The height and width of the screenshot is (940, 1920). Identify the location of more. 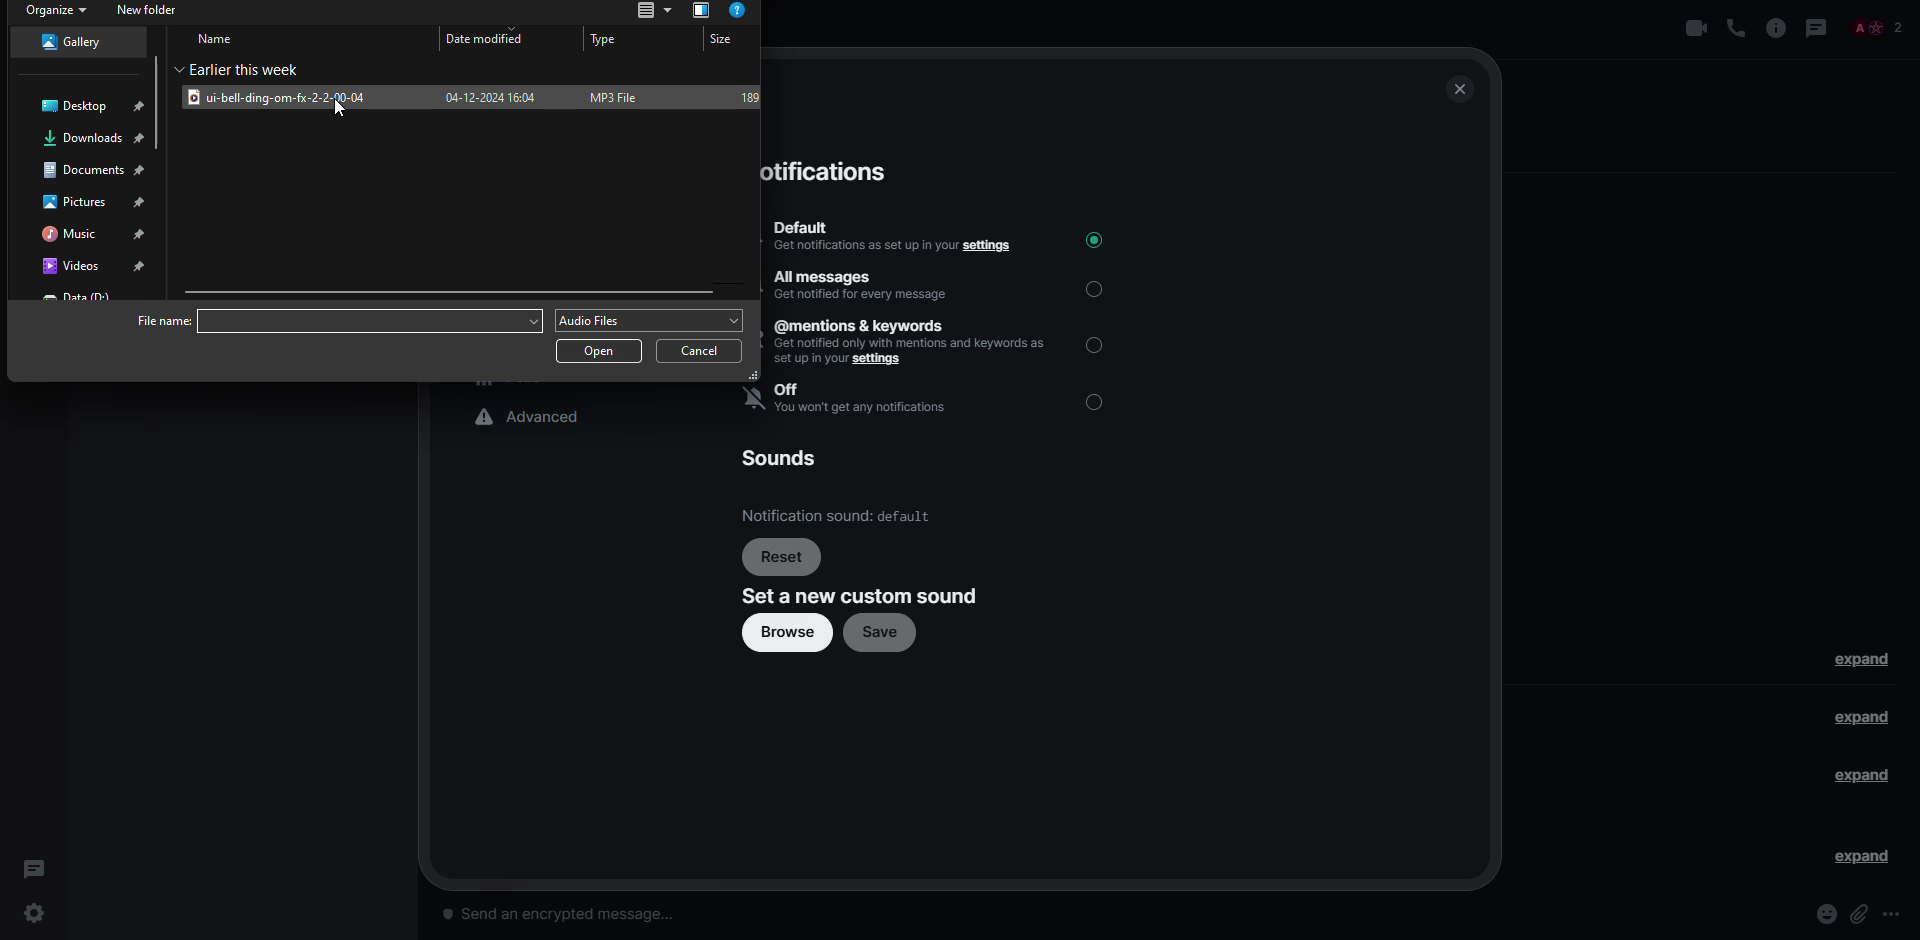
(1894, 915).